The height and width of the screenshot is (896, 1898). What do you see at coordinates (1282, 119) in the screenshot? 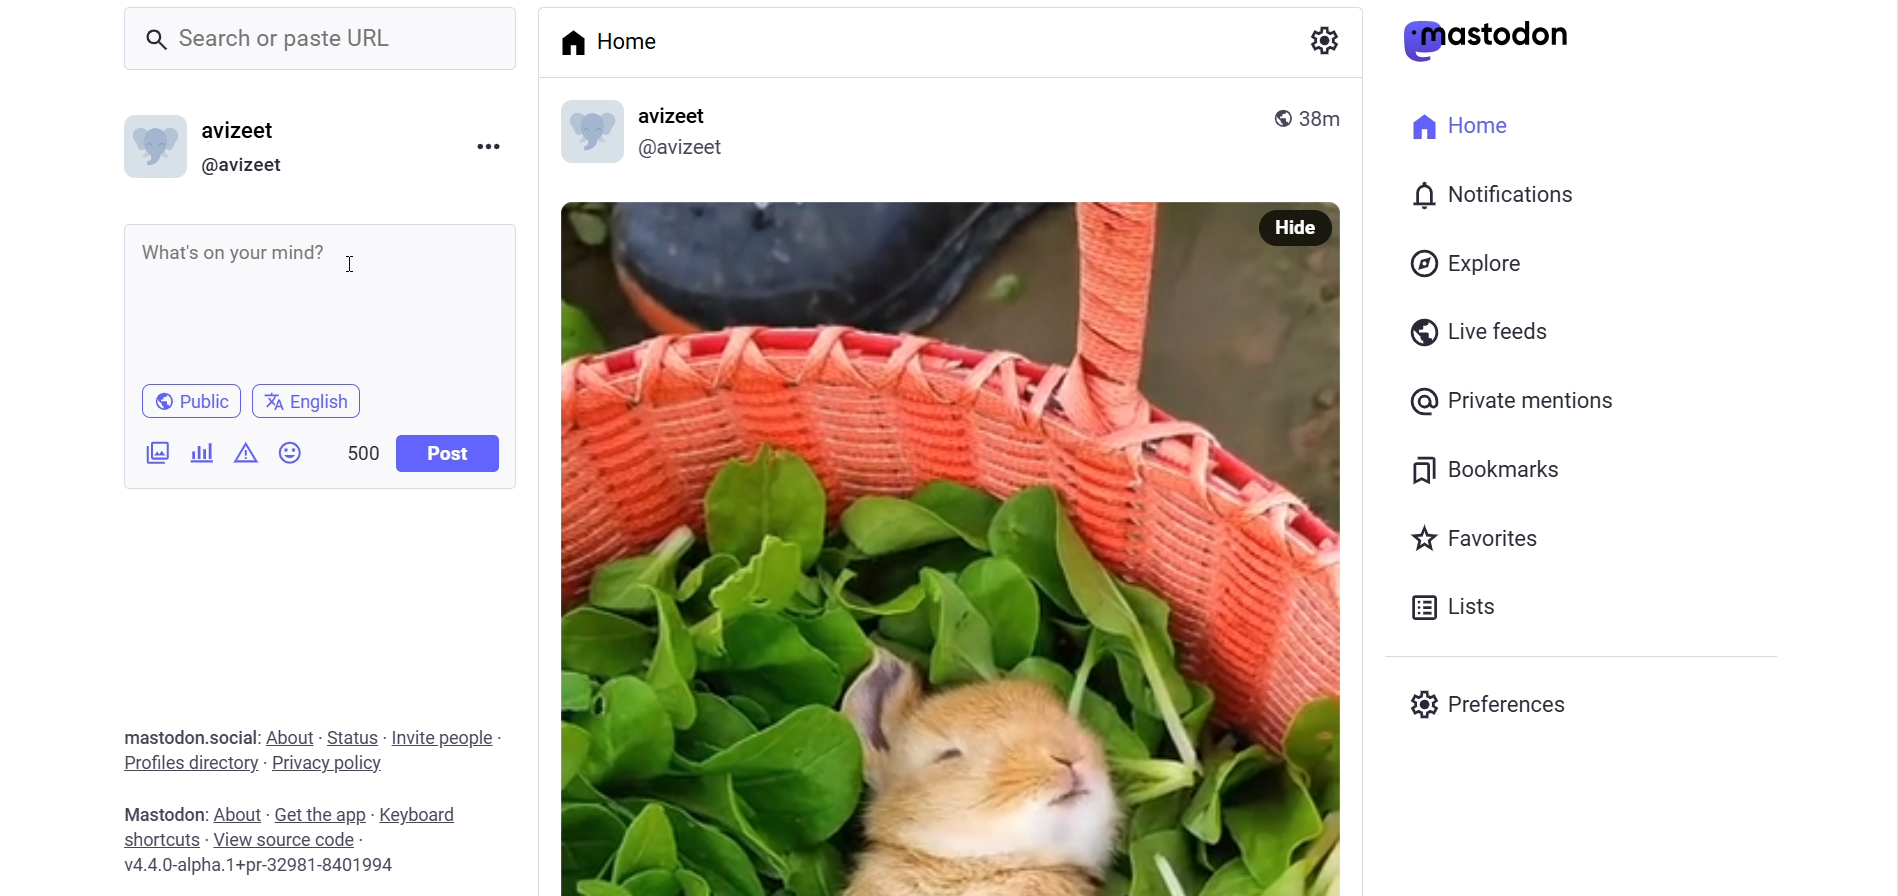
I see `public post` at bounding box center [1282, 119].